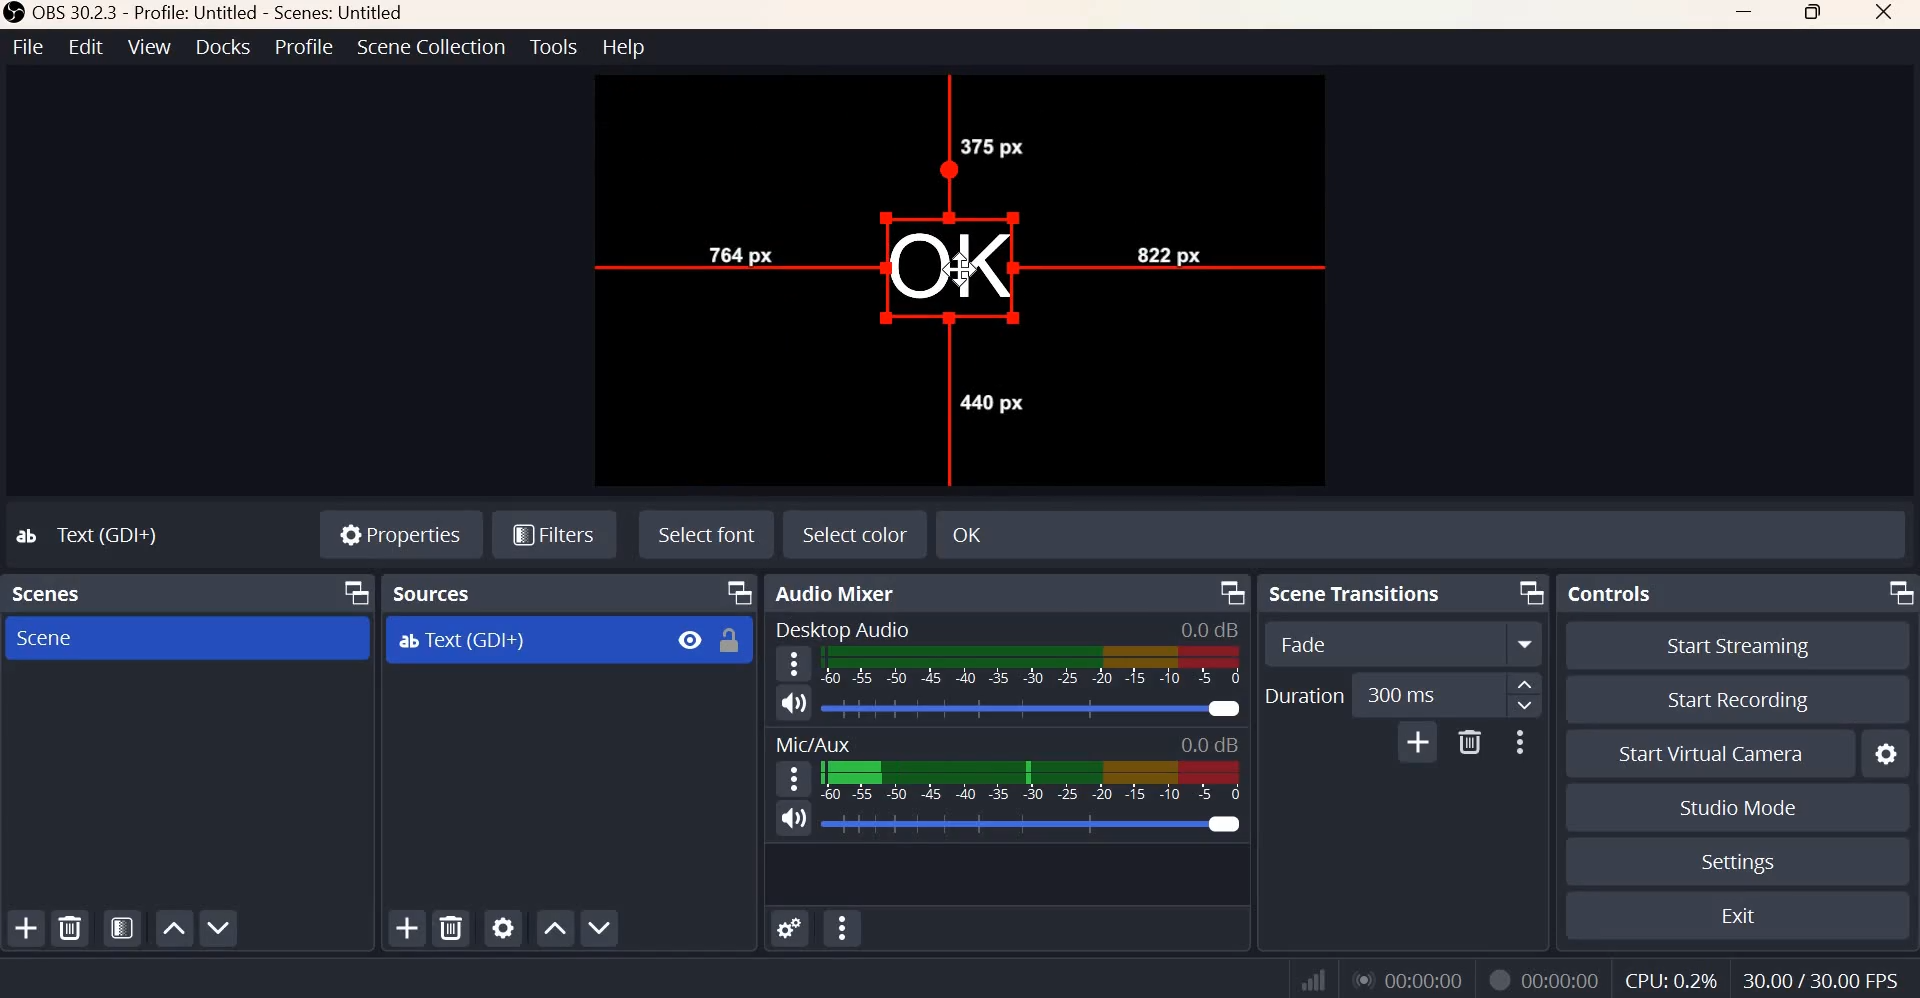 This screenshot has width=1920, height=998. What do you see at coordinates (1525, 706) in the screenshot?
I see `decrease duration` at bounding box center [1525, 706].